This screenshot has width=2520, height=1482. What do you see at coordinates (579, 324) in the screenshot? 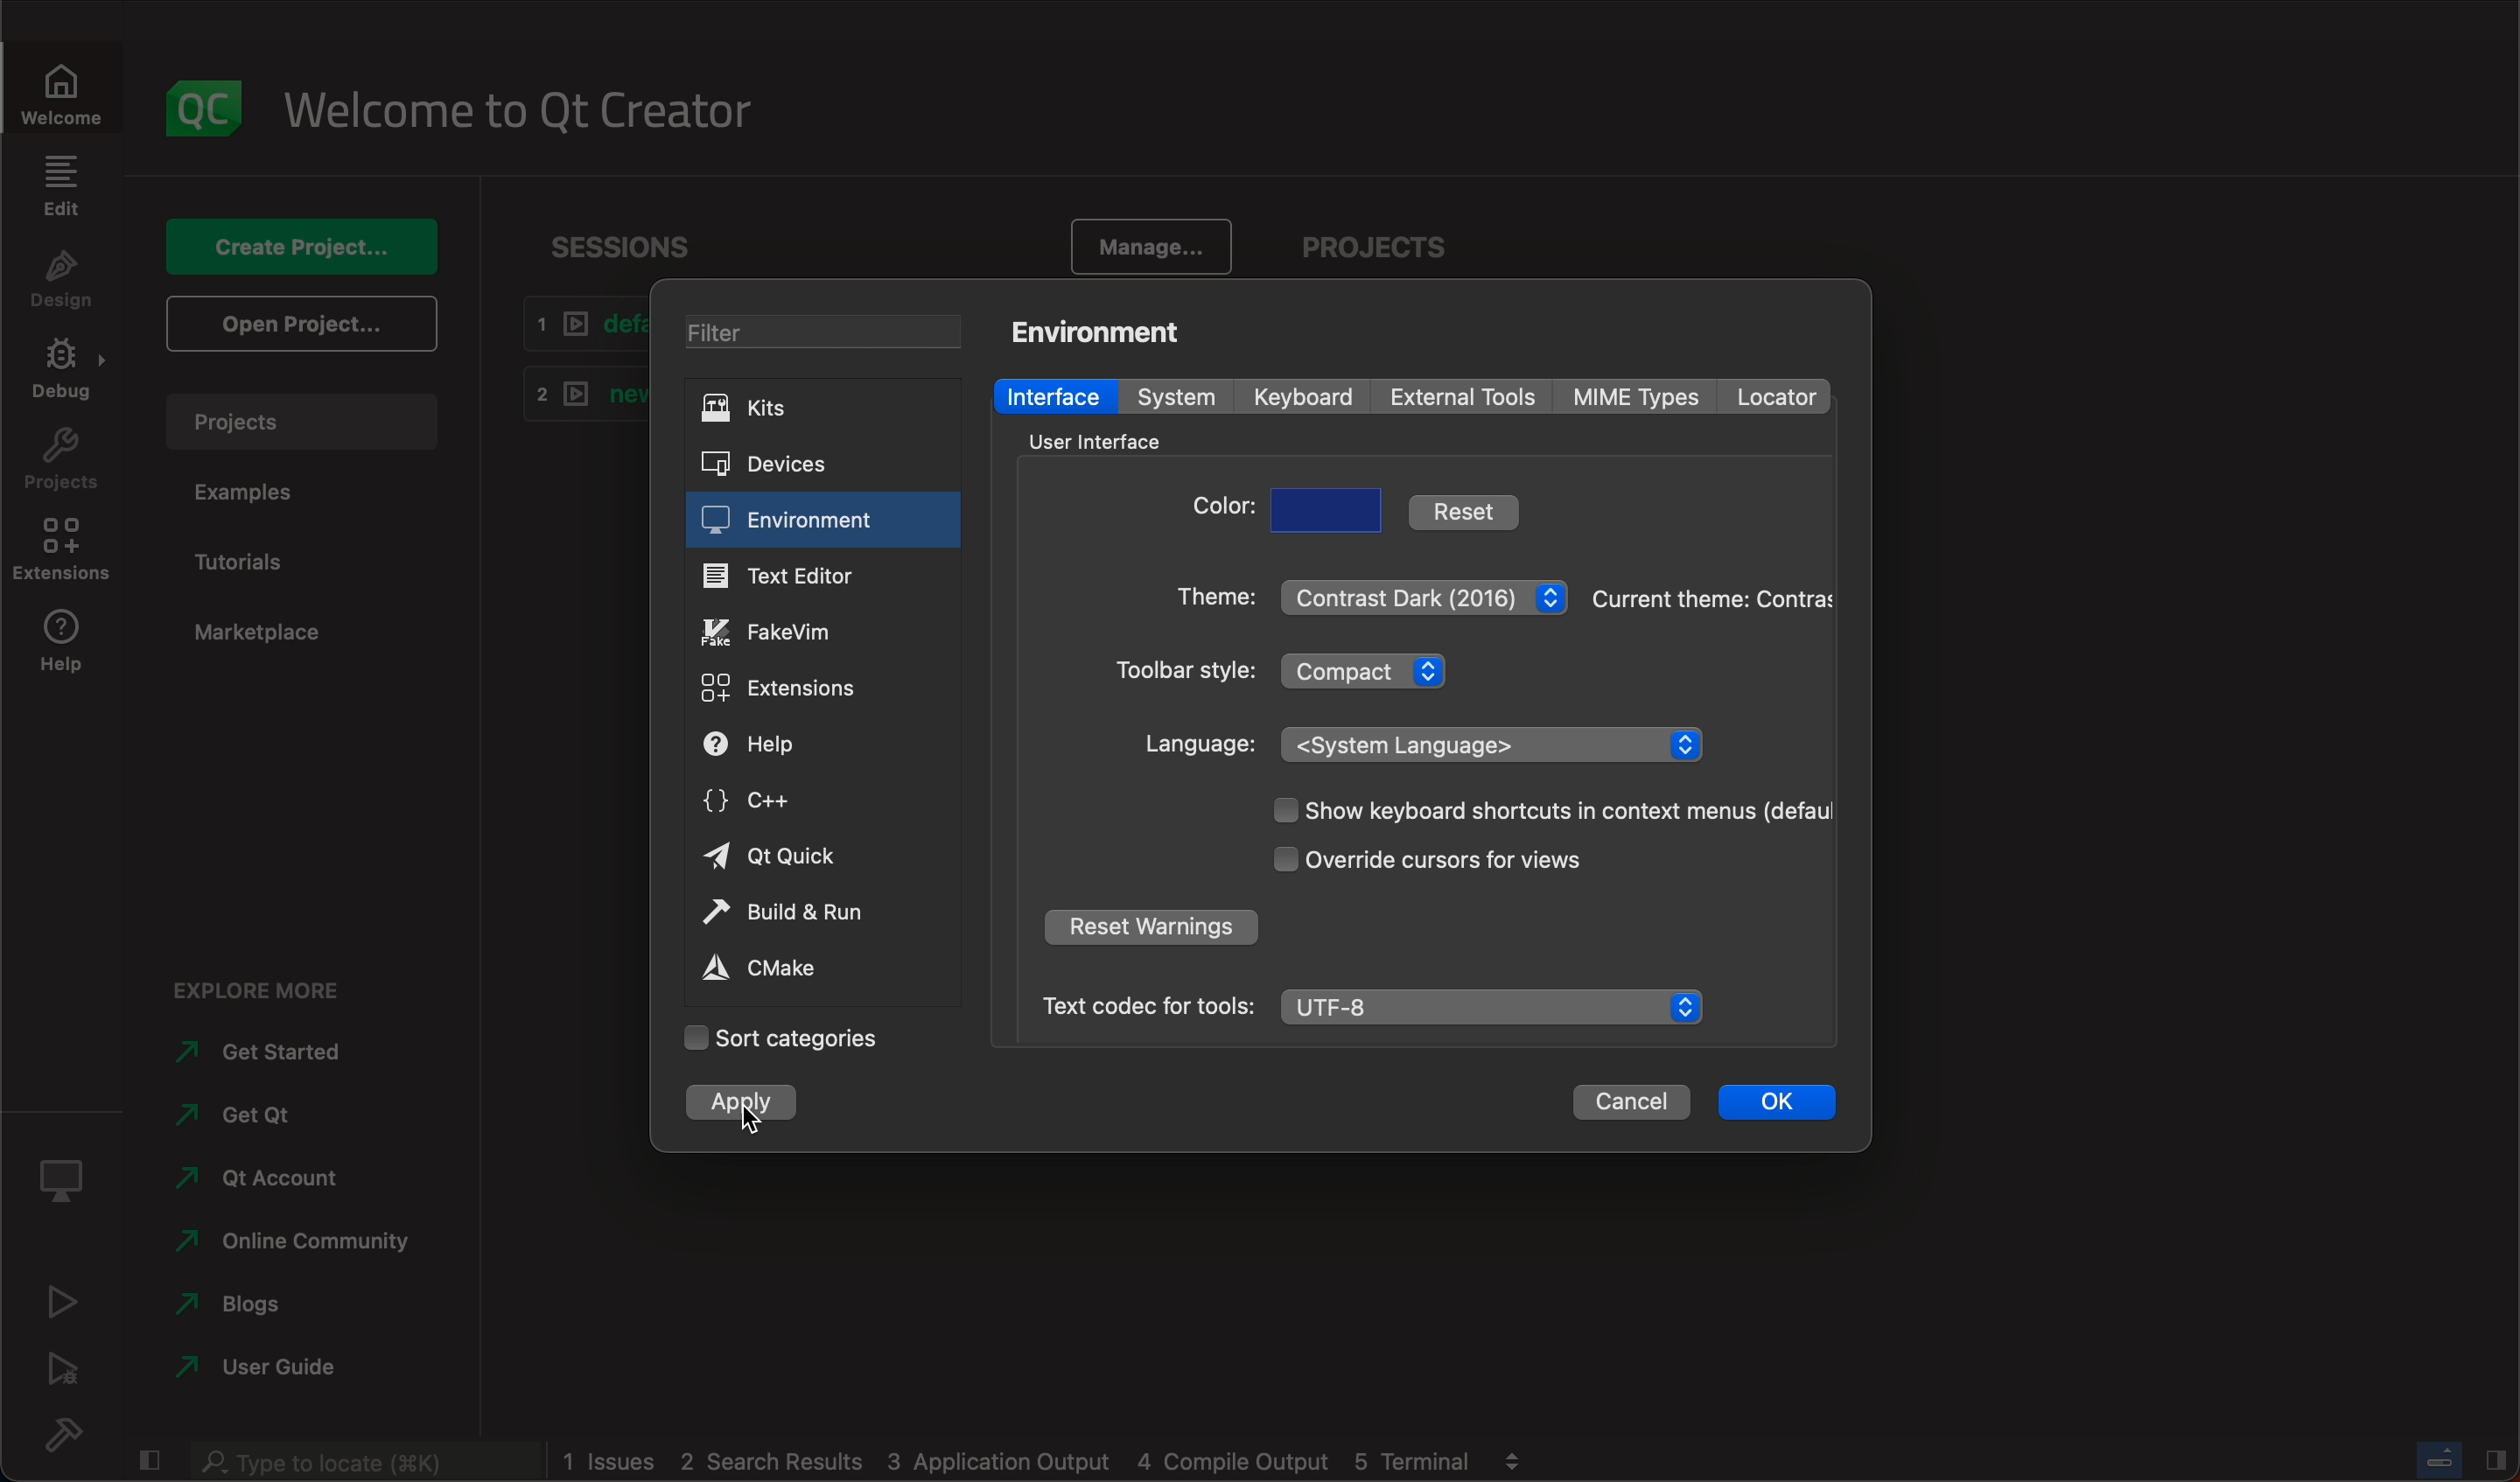
I see `1` at bounding box center [579, 324].